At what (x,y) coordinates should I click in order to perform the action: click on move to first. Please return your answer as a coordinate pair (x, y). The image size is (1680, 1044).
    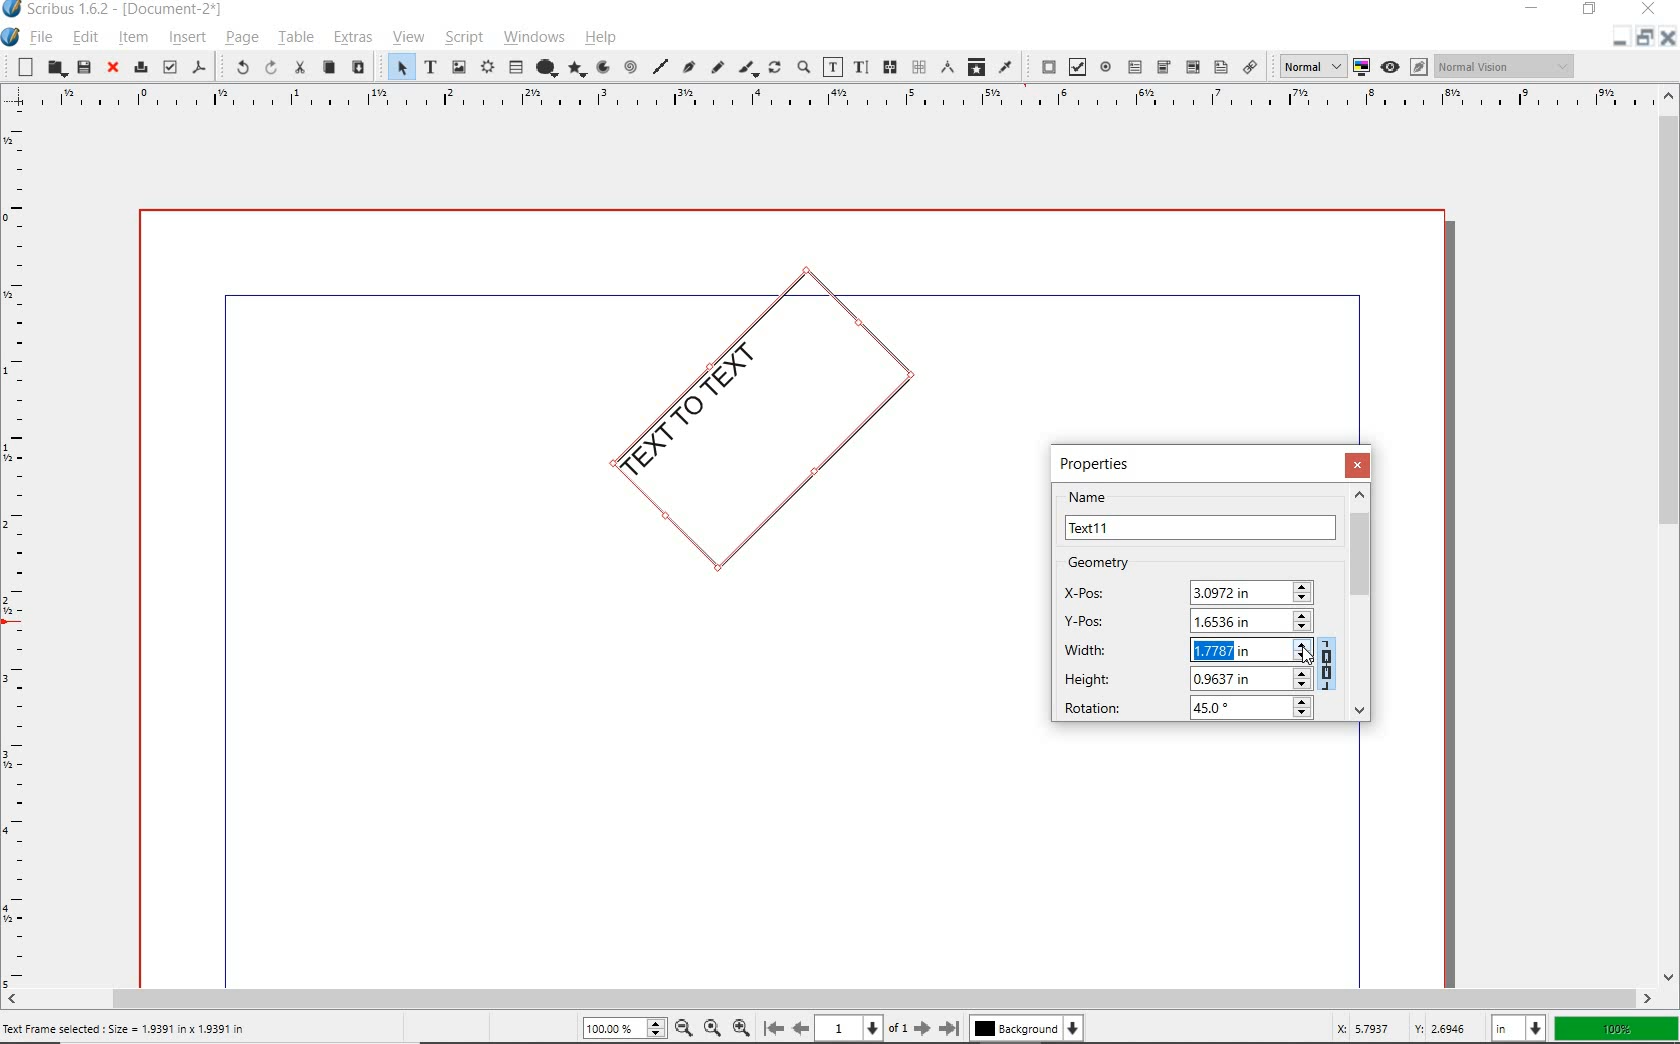
    Looking at the image, I should click on (773, 1029).